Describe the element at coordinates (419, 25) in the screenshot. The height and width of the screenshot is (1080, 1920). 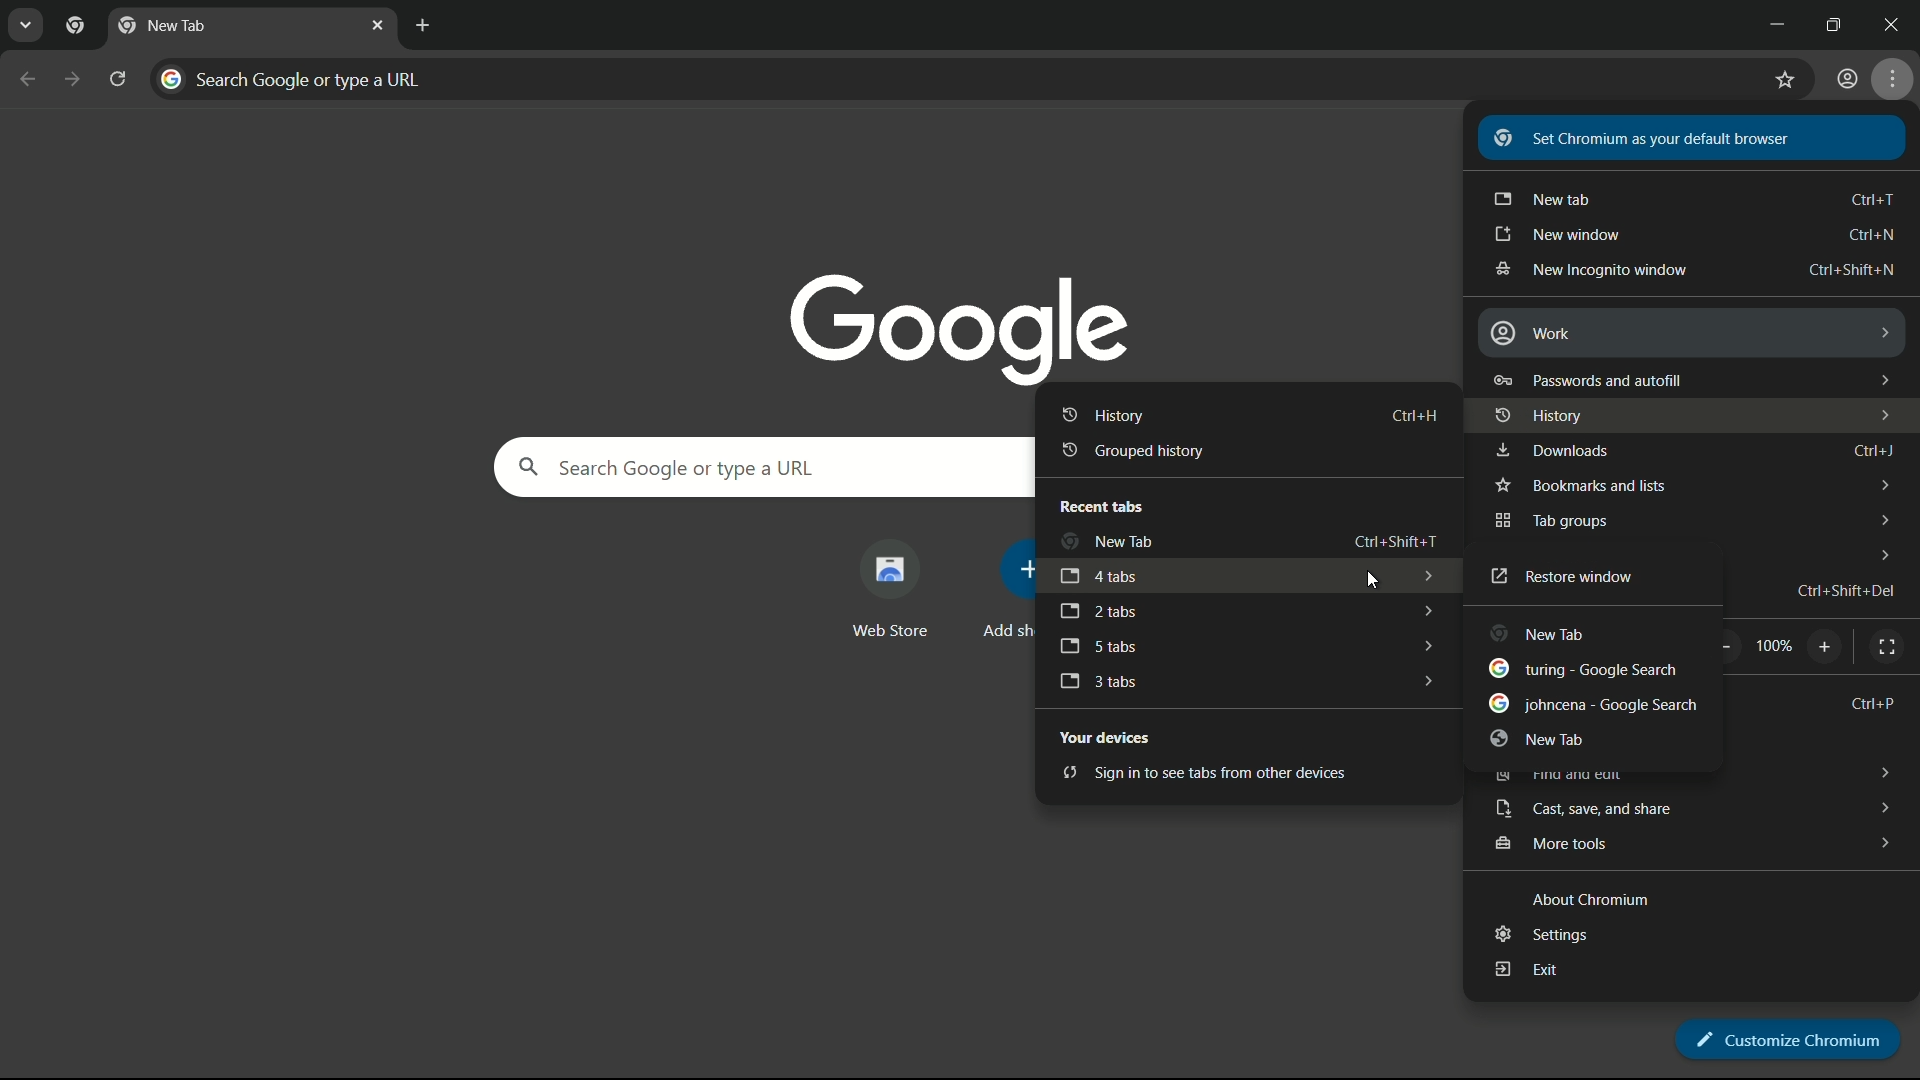
I see `new tab` at that location.